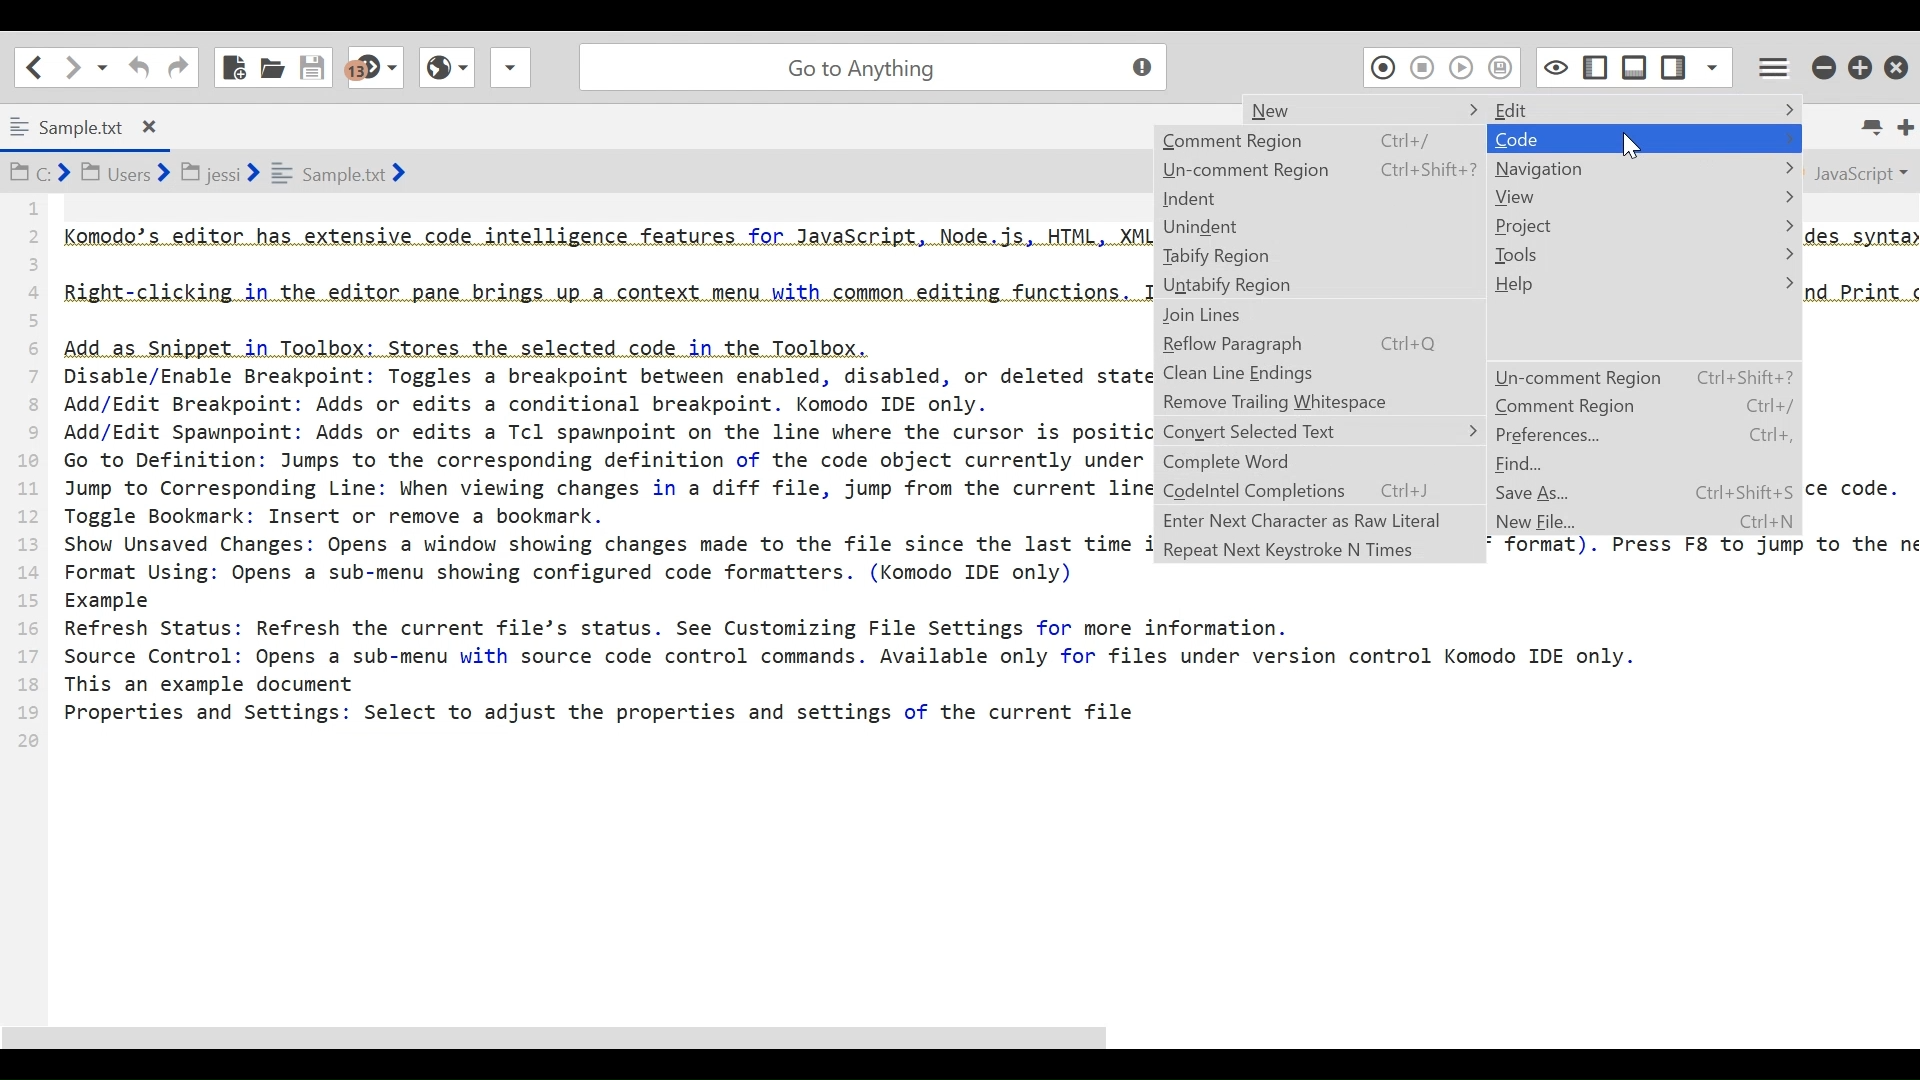 The height and width of the screenshot is (1080, 1920). I want to click on Un-comment Region, so click(1319, 169).